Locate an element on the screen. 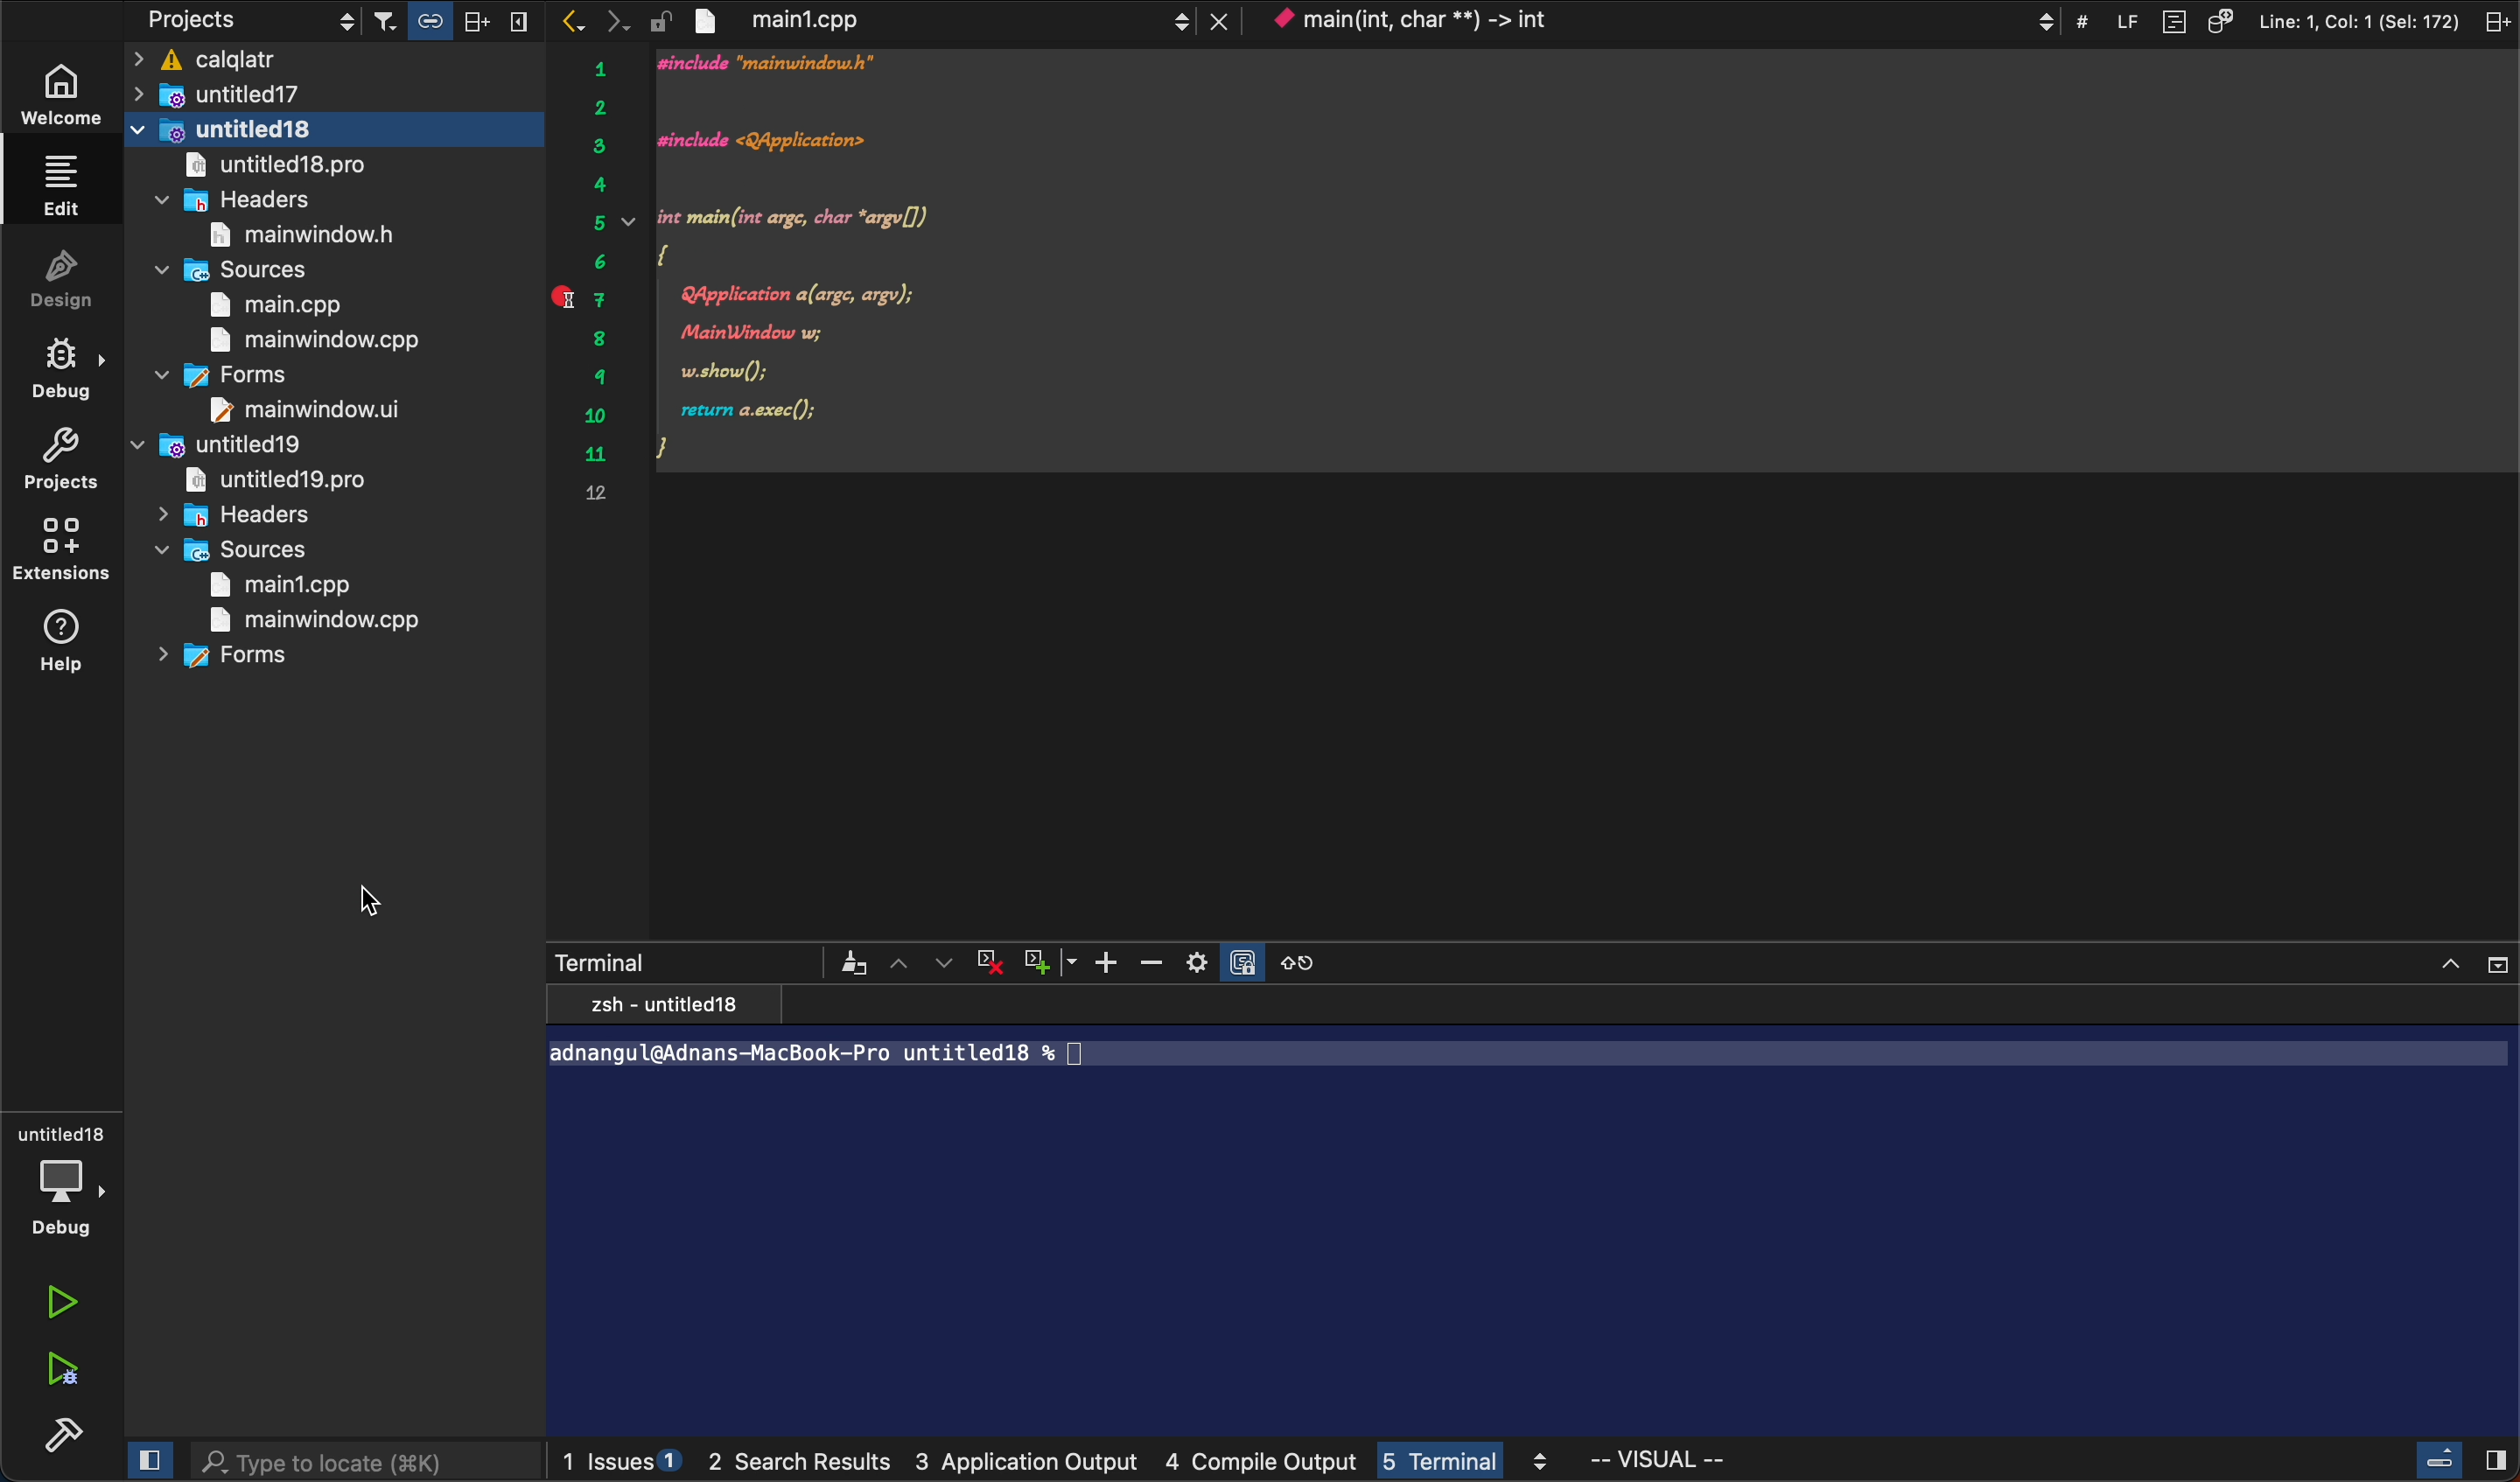 The image size is (2520, 1482). main window .cpp is located at coordinates (312, 340).